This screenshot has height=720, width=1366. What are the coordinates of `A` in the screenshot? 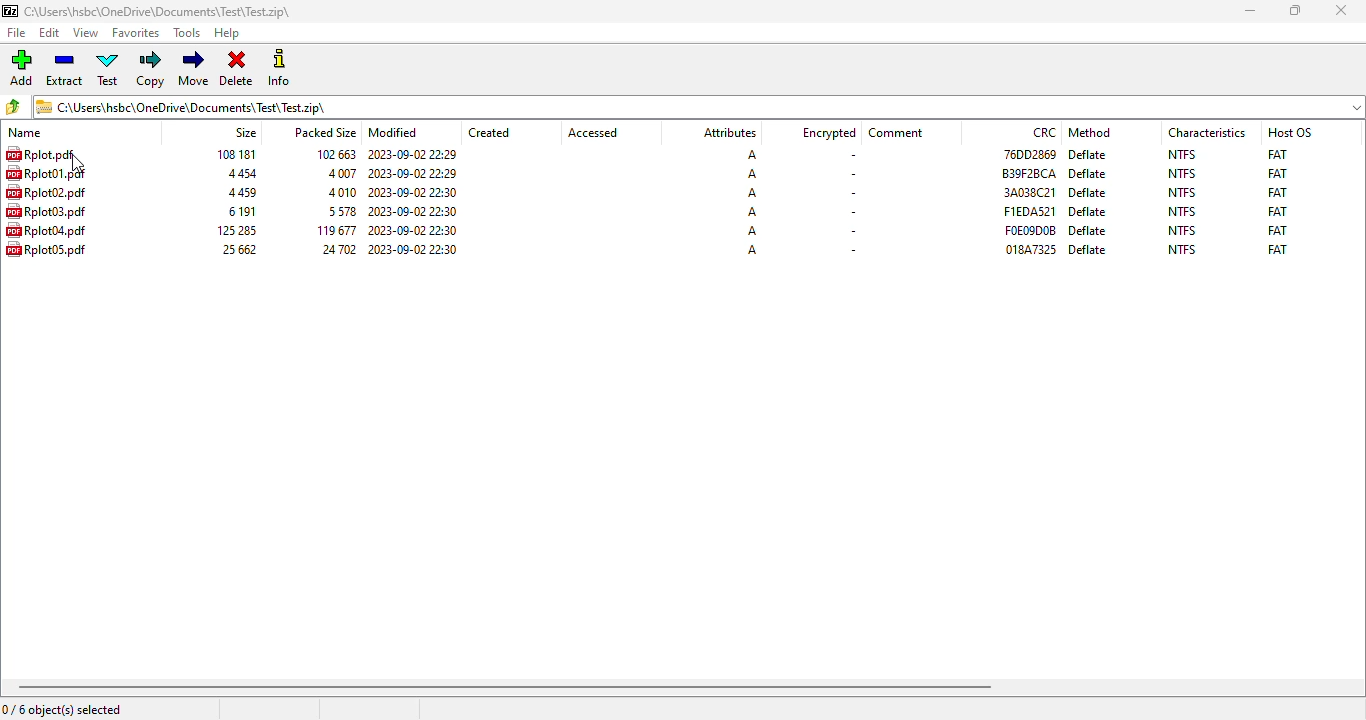 It's located at (750, 155).